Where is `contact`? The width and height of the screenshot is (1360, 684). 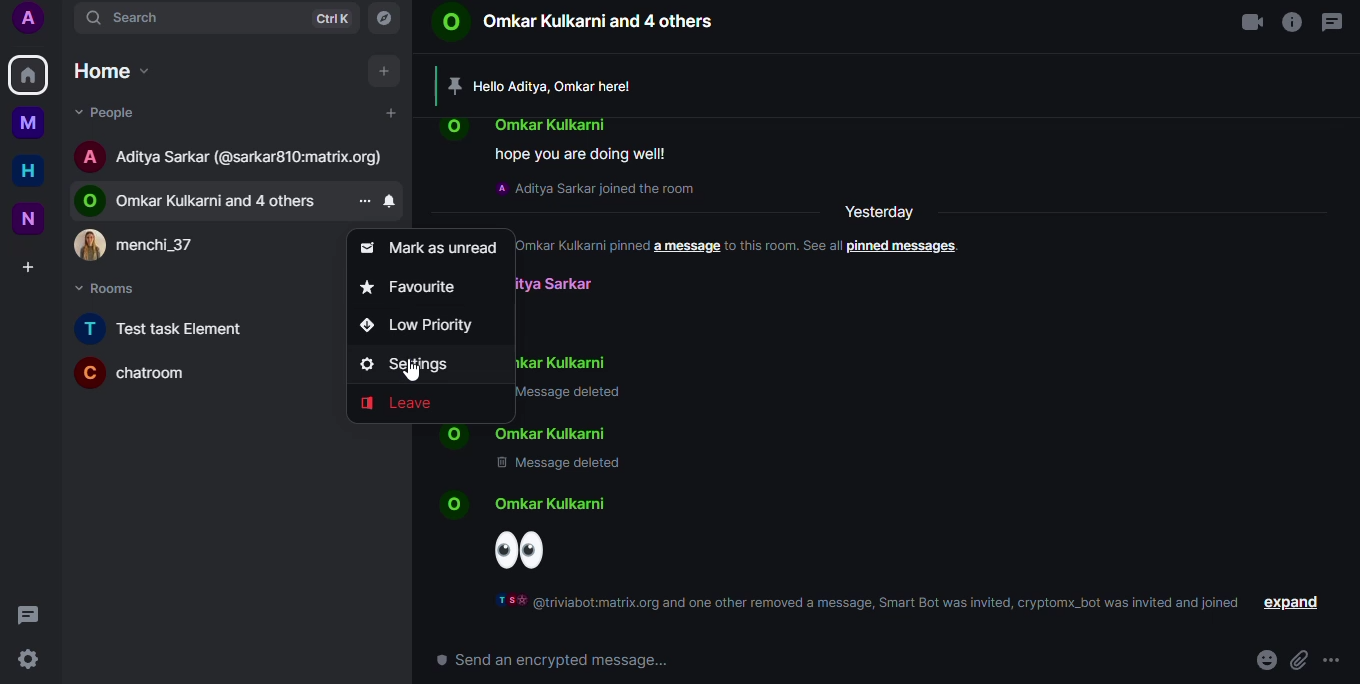 contact is located at coordinates (233, 156).